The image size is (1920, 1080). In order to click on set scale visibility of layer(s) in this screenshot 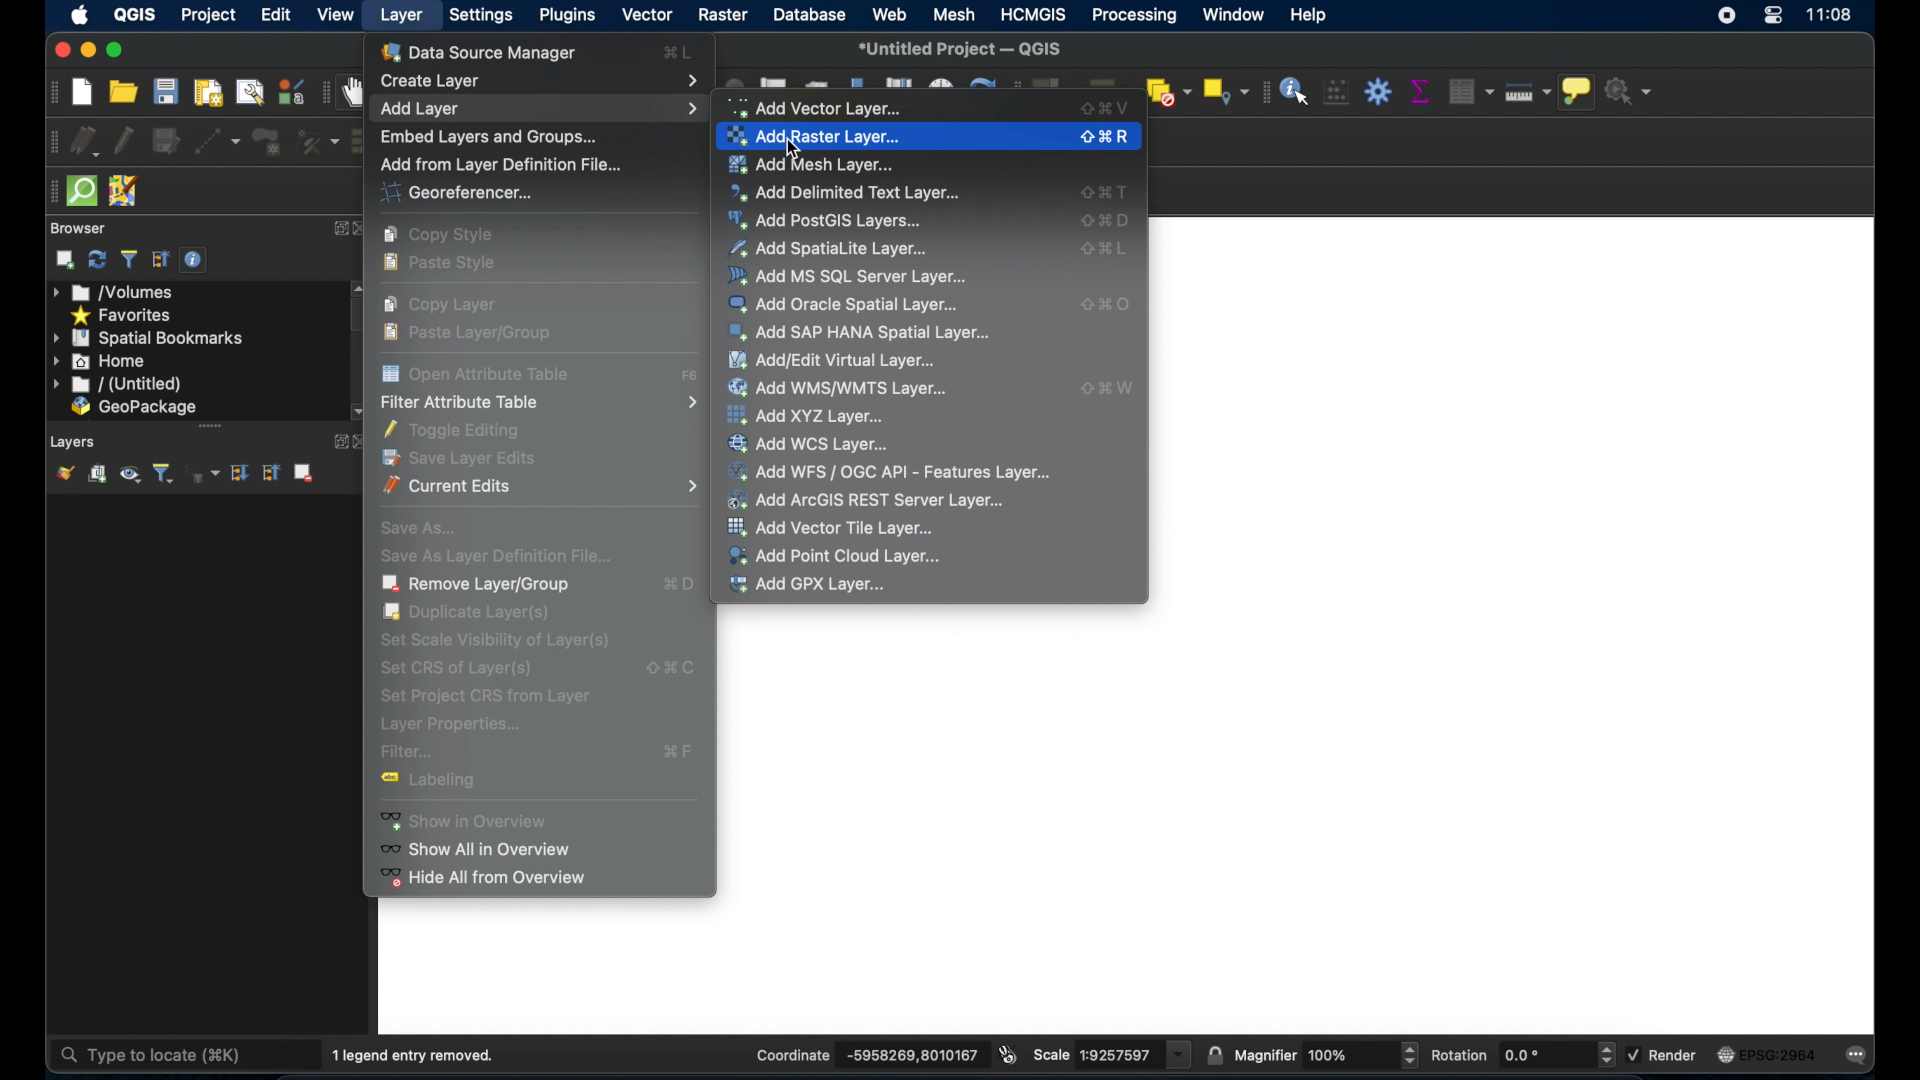, I will do `click(493, 640)`.